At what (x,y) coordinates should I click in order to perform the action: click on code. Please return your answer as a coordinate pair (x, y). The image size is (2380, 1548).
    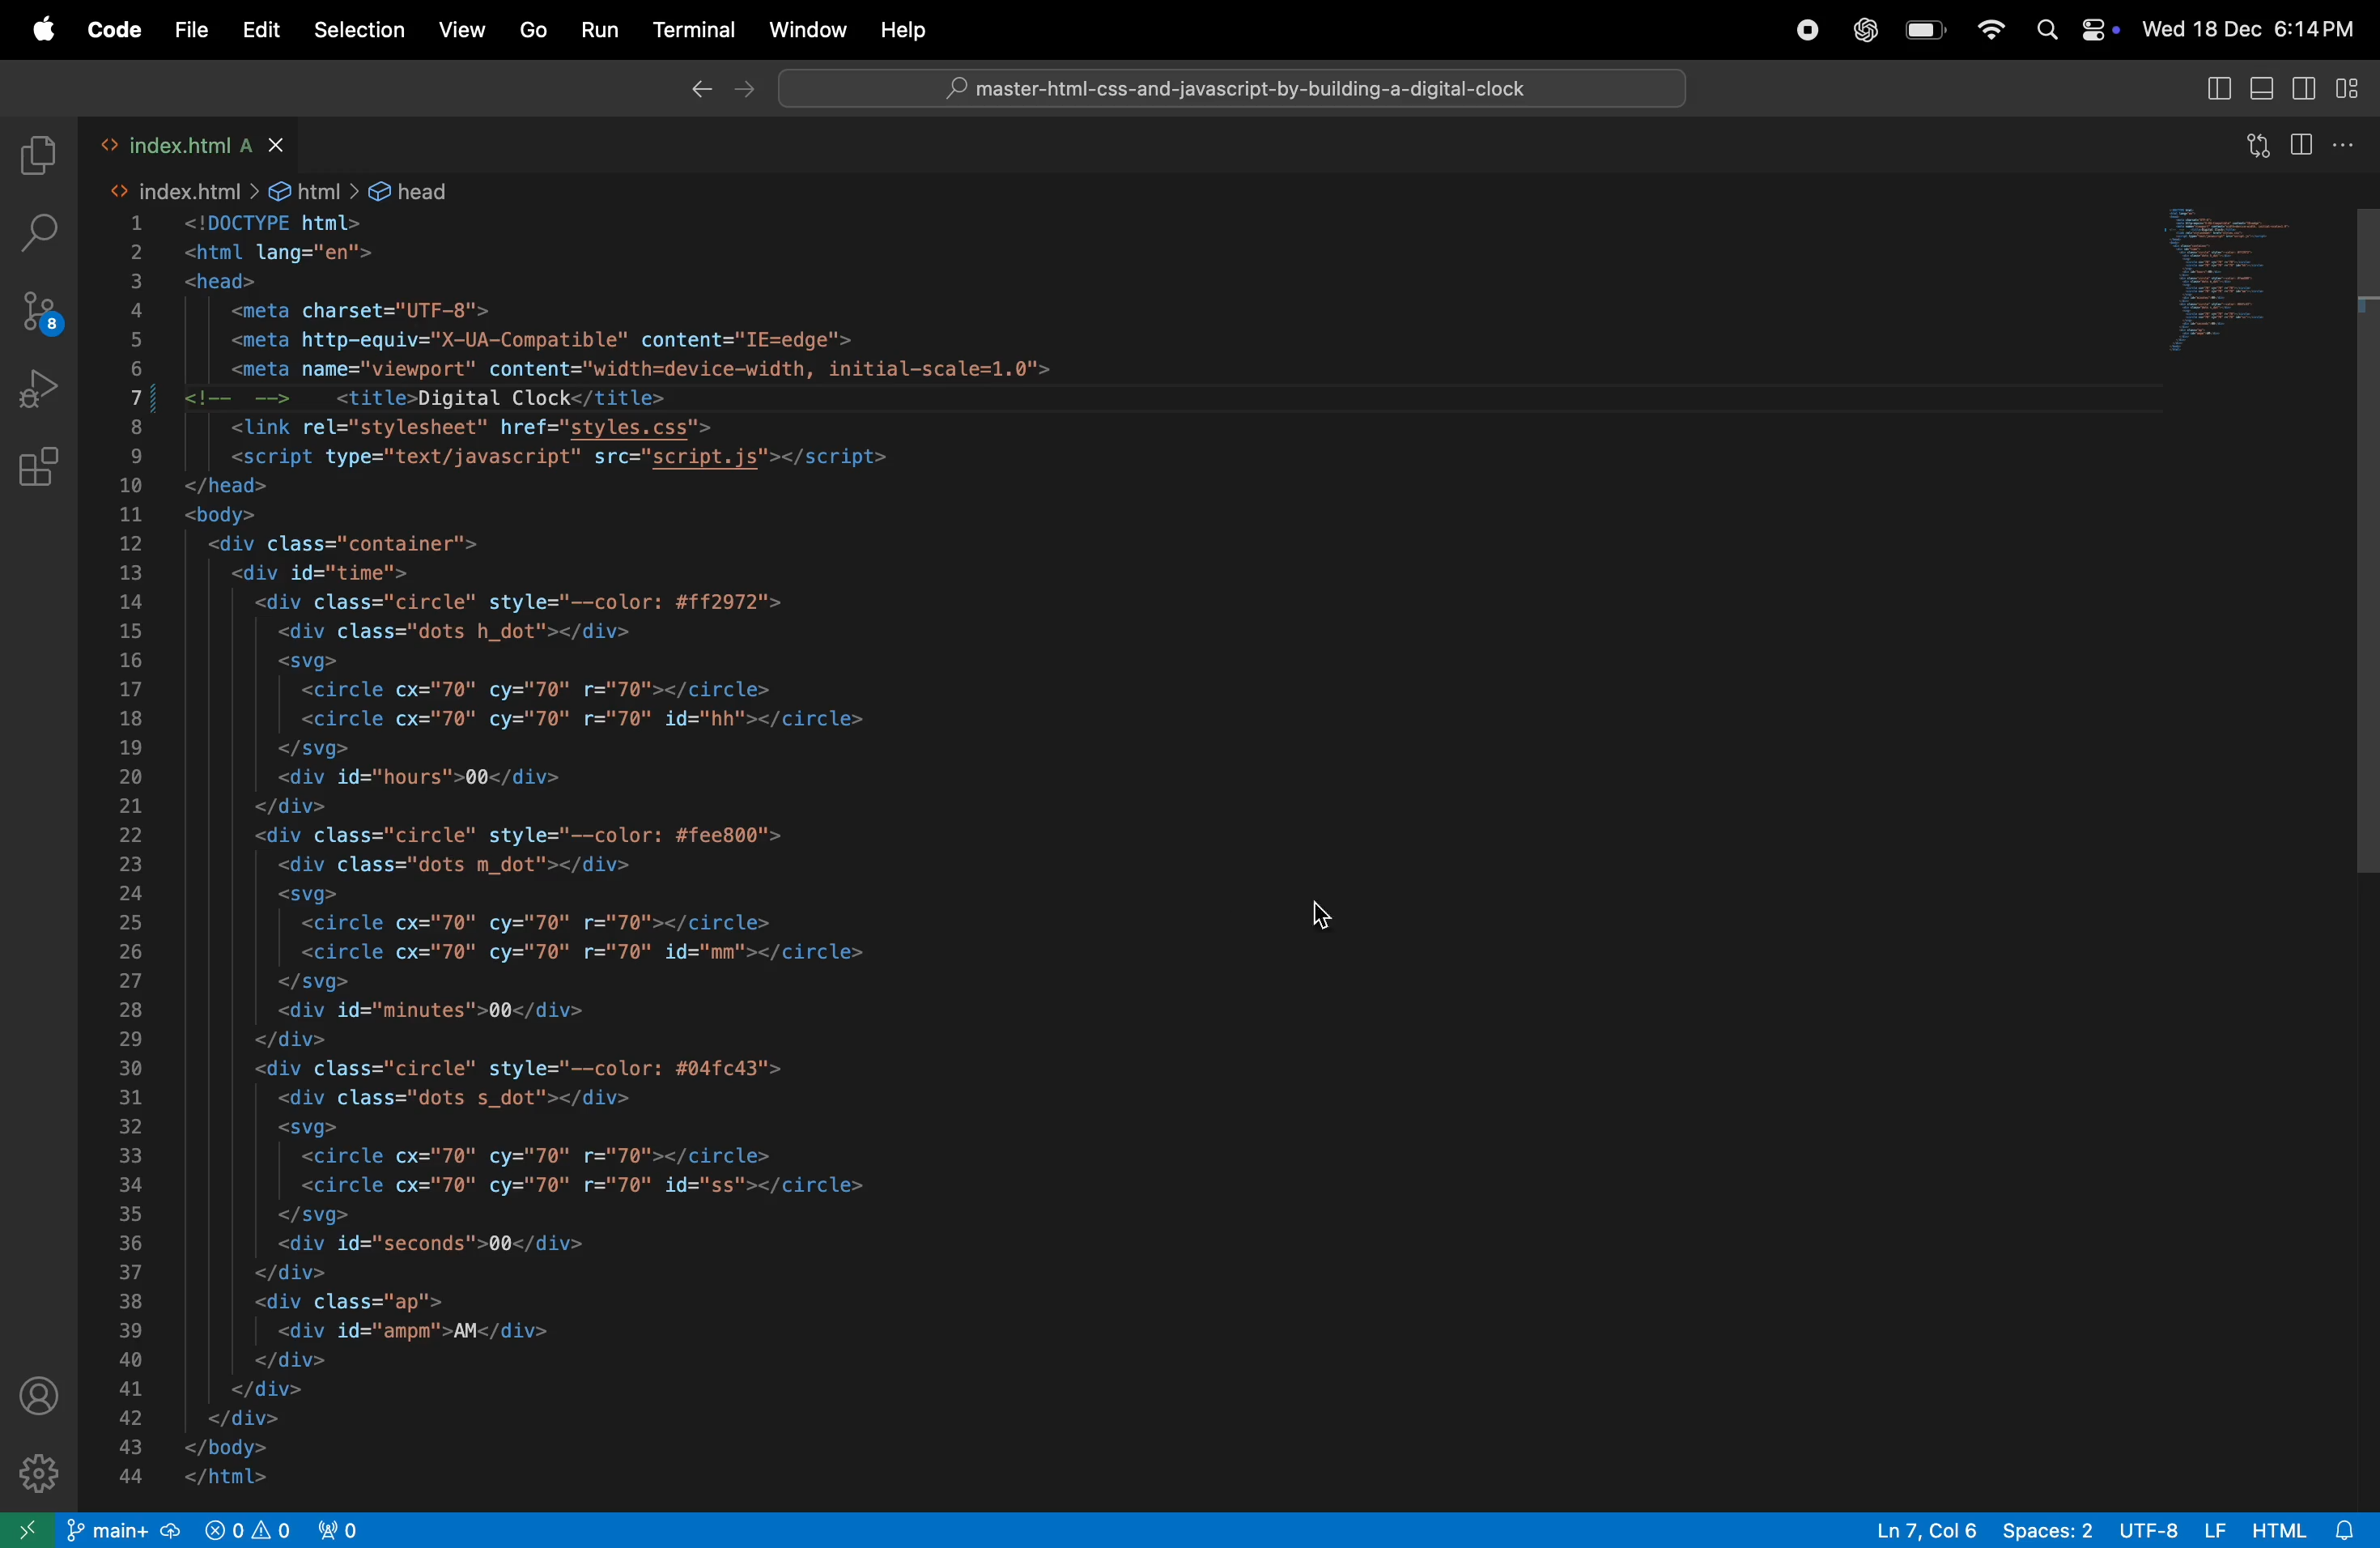
    Looking at the image, I should click on (121, 29).